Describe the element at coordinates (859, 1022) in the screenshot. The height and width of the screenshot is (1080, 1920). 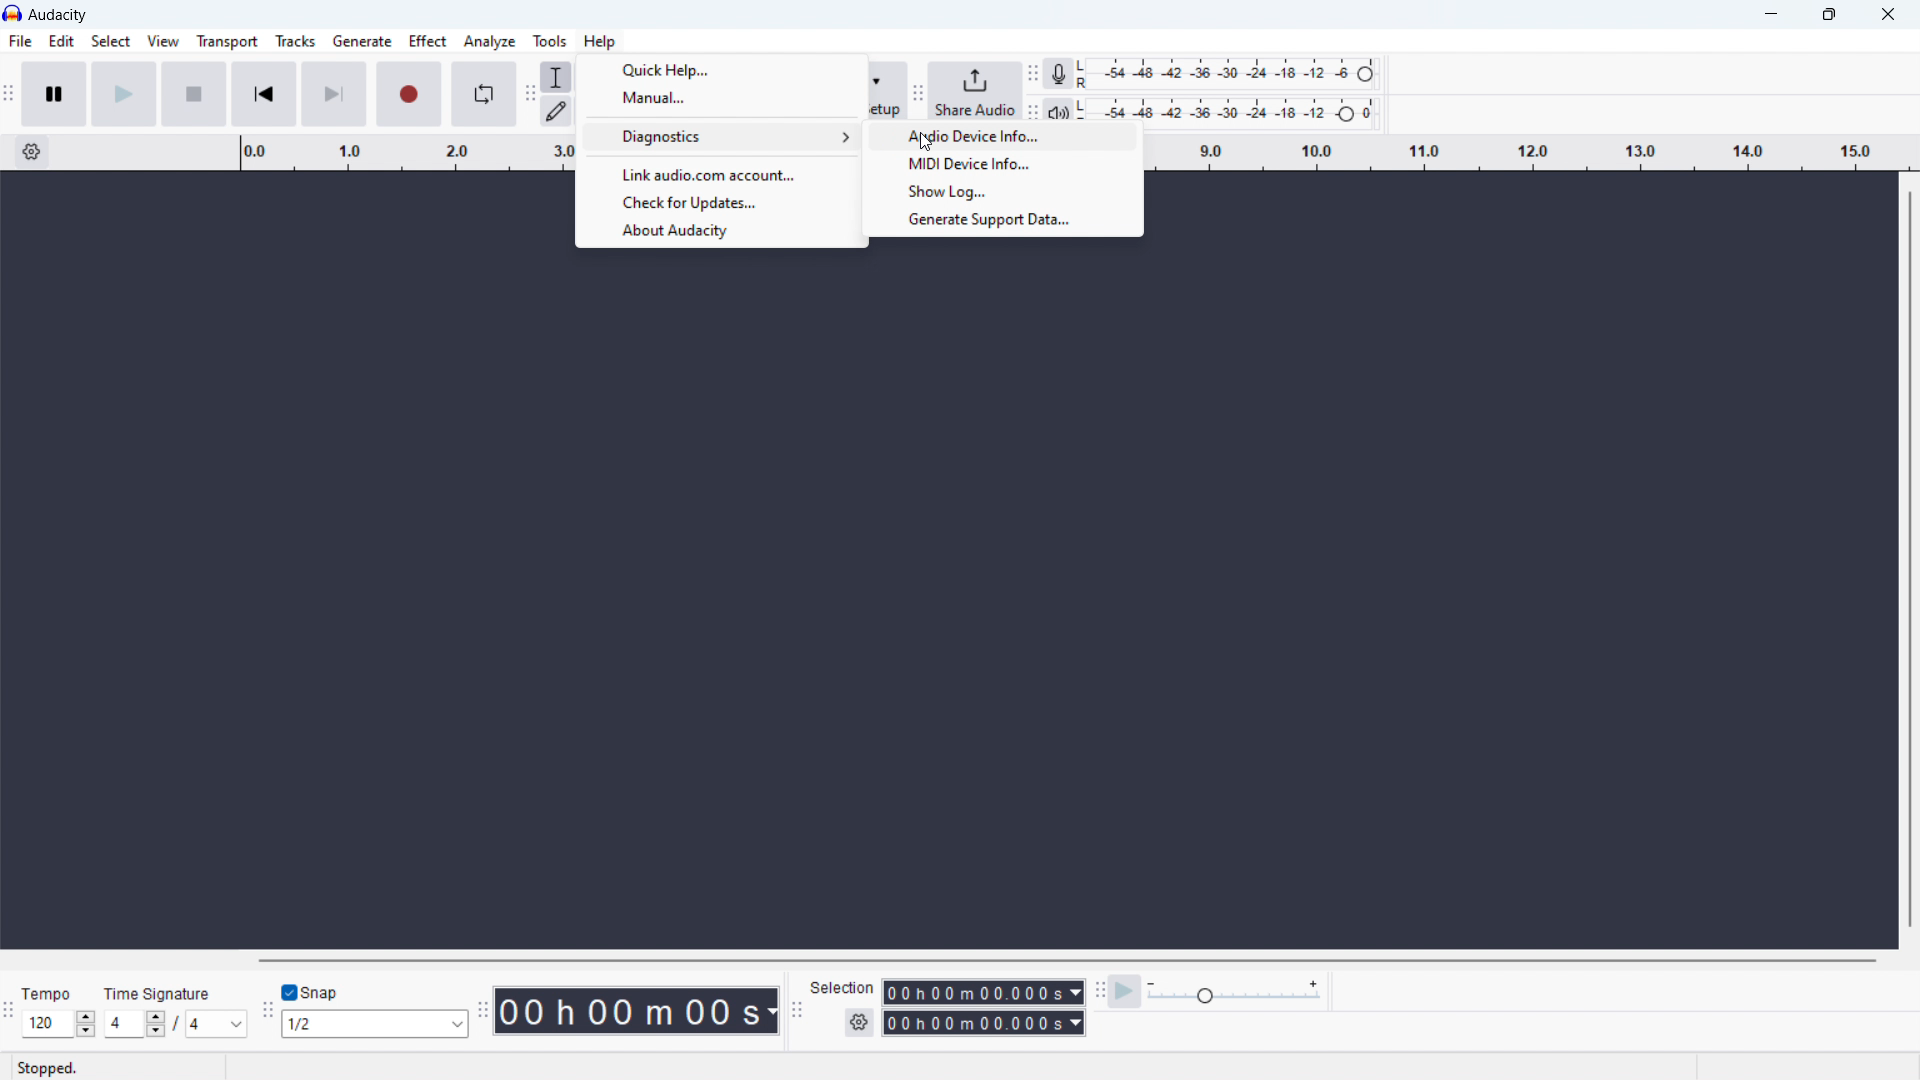
I see `settings` at that location.